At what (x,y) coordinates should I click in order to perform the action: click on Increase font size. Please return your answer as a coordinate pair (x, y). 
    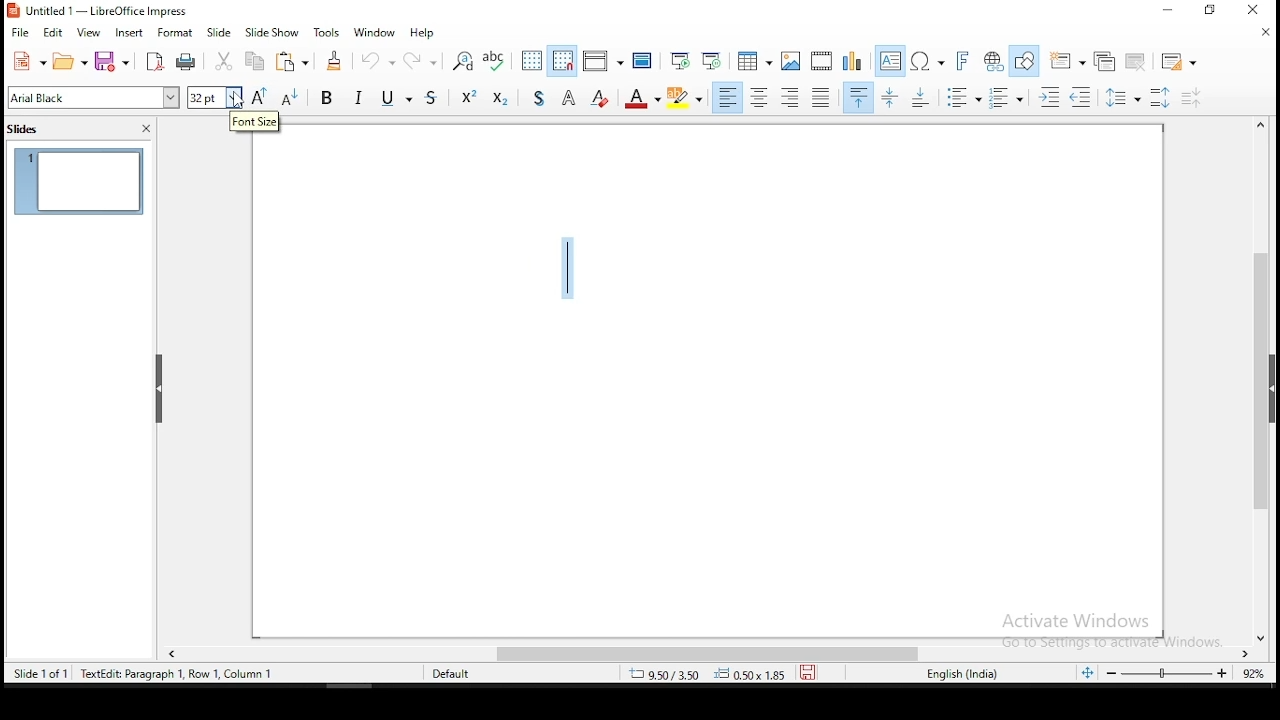
    Looking at the image, I should click on (258, 97).